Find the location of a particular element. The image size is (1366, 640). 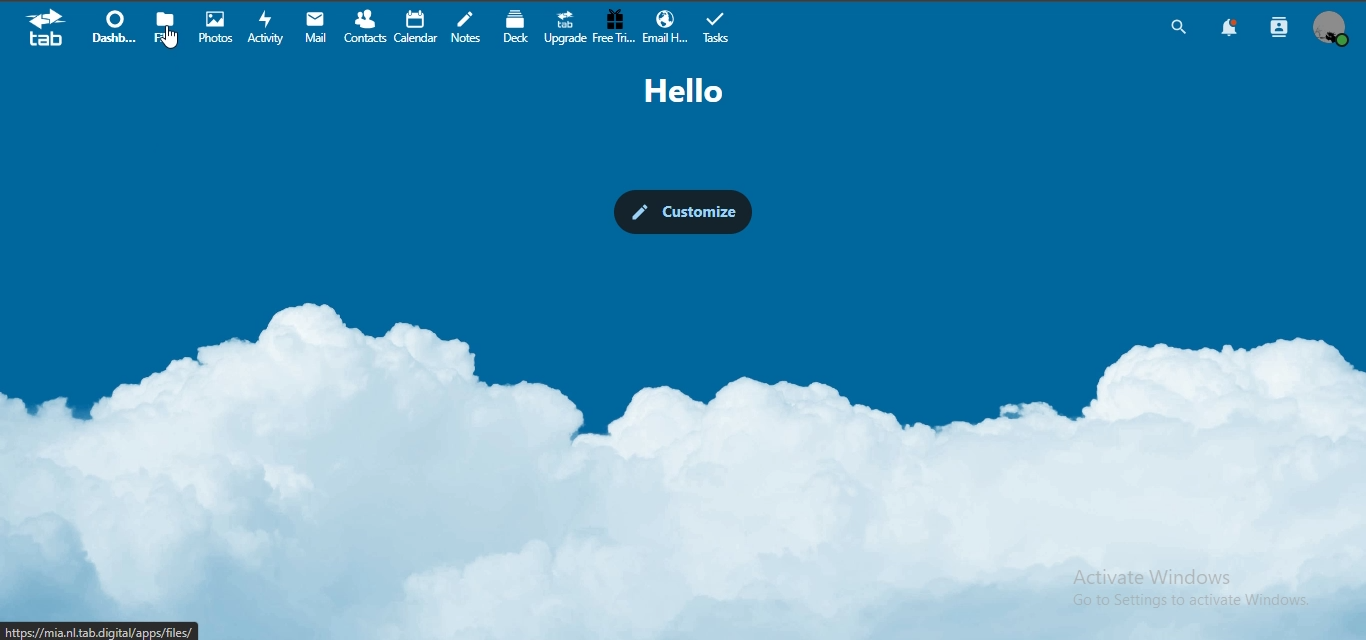

text is located at coordinates (684, 92).